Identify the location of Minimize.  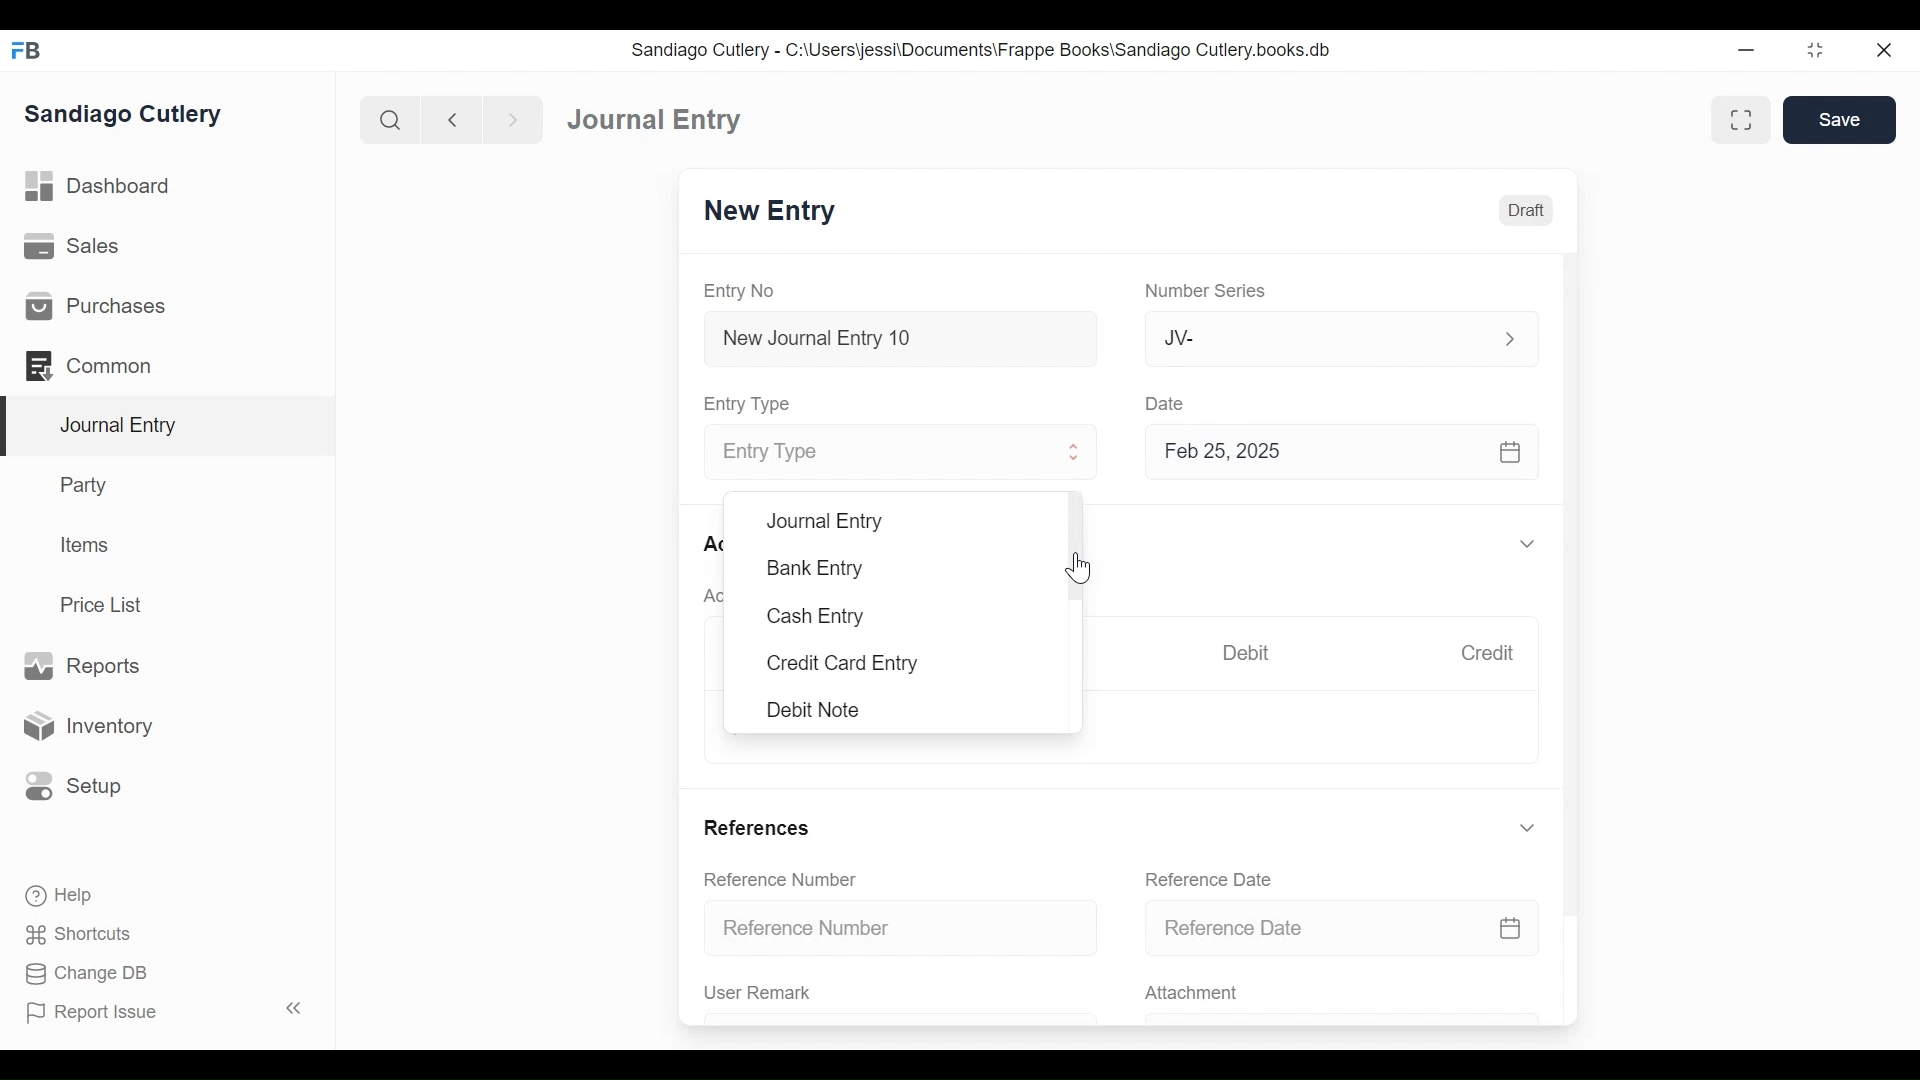
(1749, 51).